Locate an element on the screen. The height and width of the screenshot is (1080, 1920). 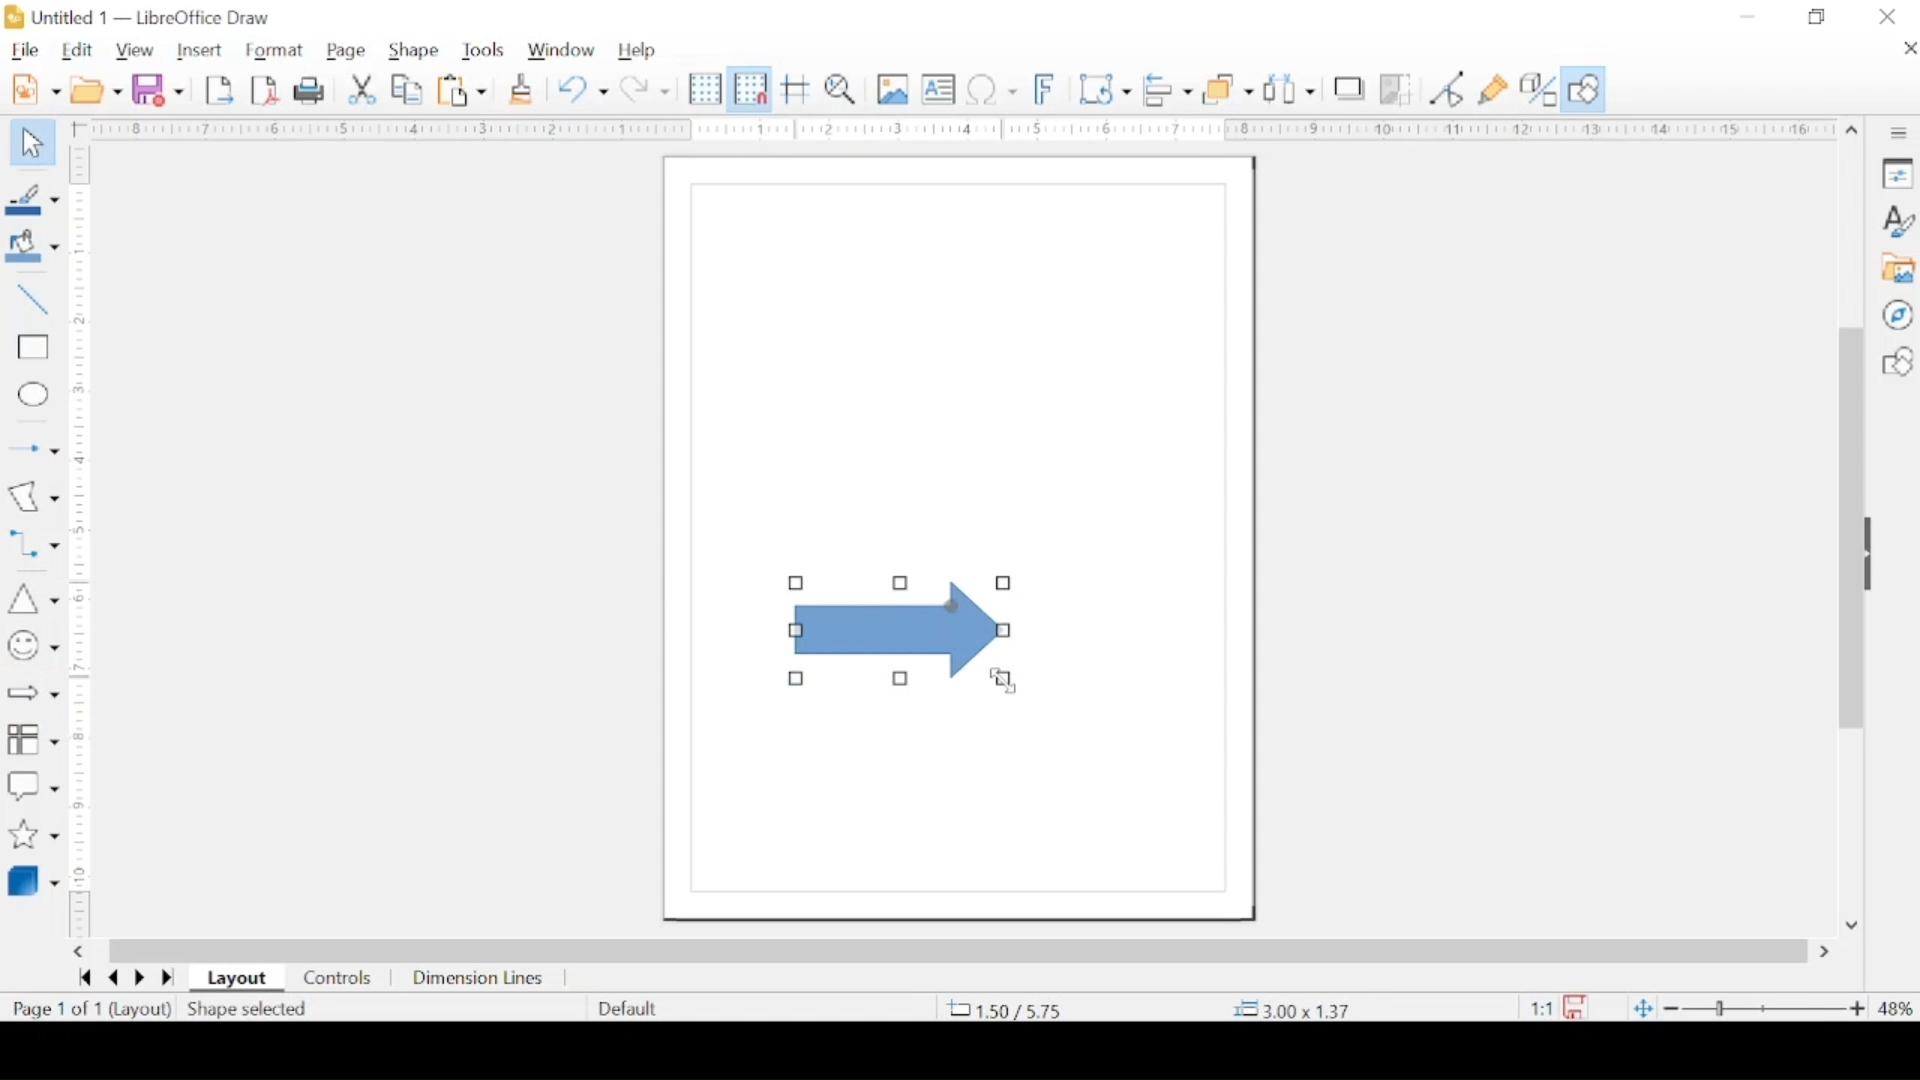
margin is located at coordinates (950, 129).